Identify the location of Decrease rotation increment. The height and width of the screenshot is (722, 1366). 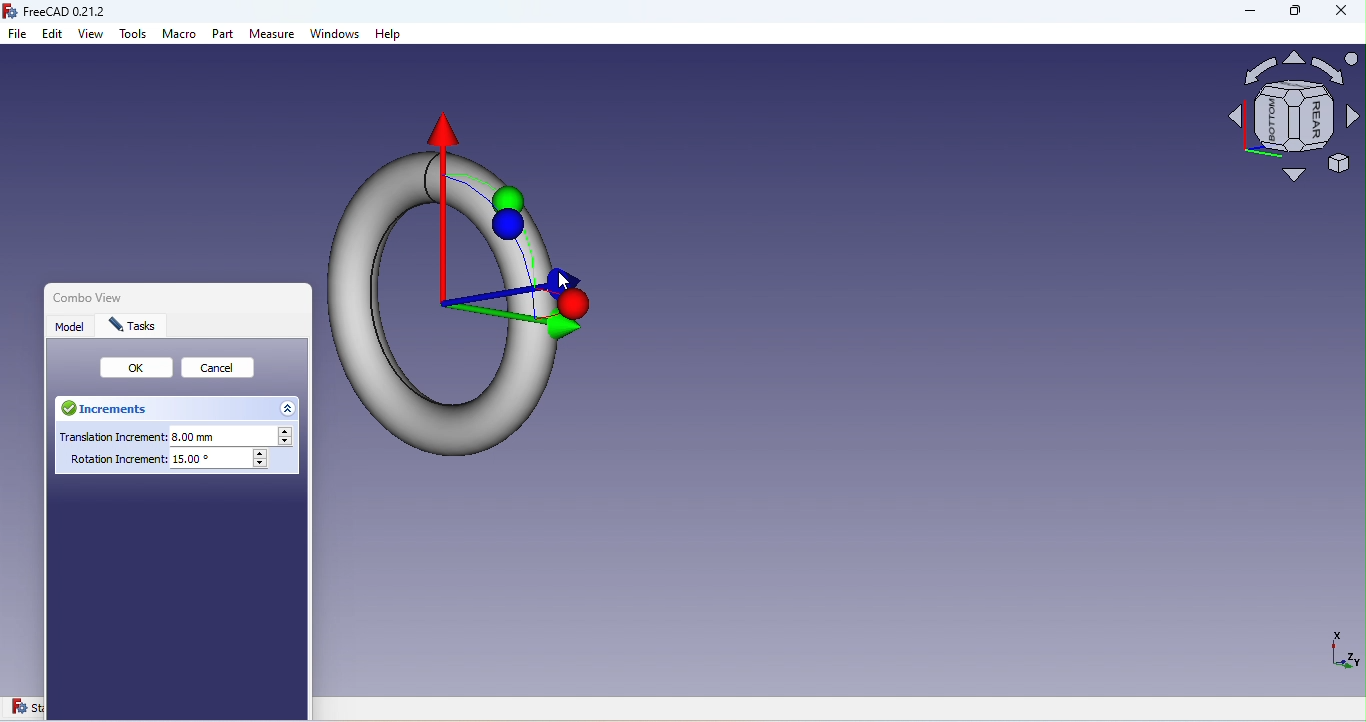
(262, 464).